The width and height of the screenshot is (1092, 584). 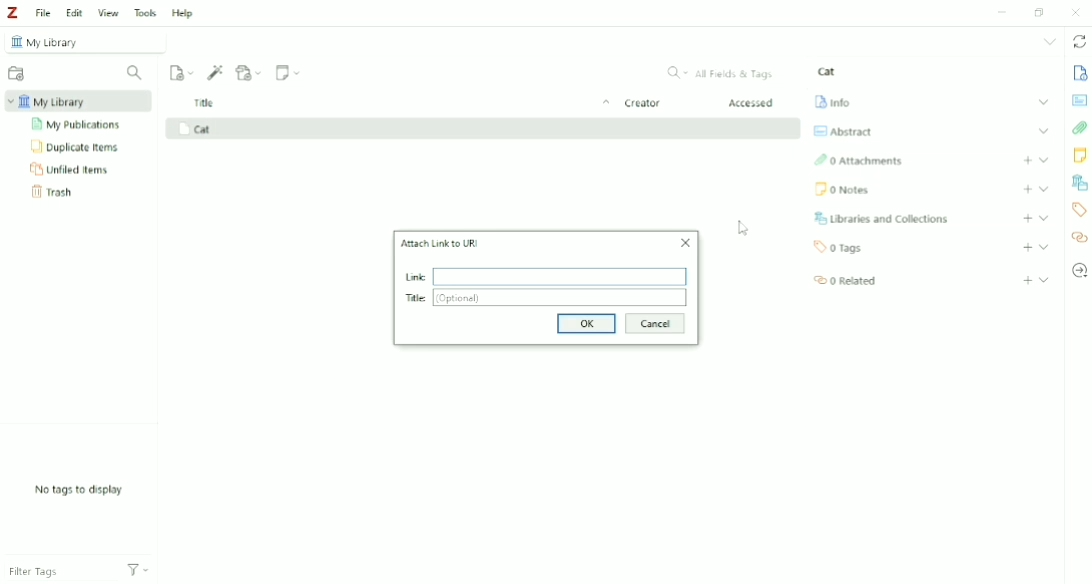 I want to click on Edit, so click(x=74, y=13).